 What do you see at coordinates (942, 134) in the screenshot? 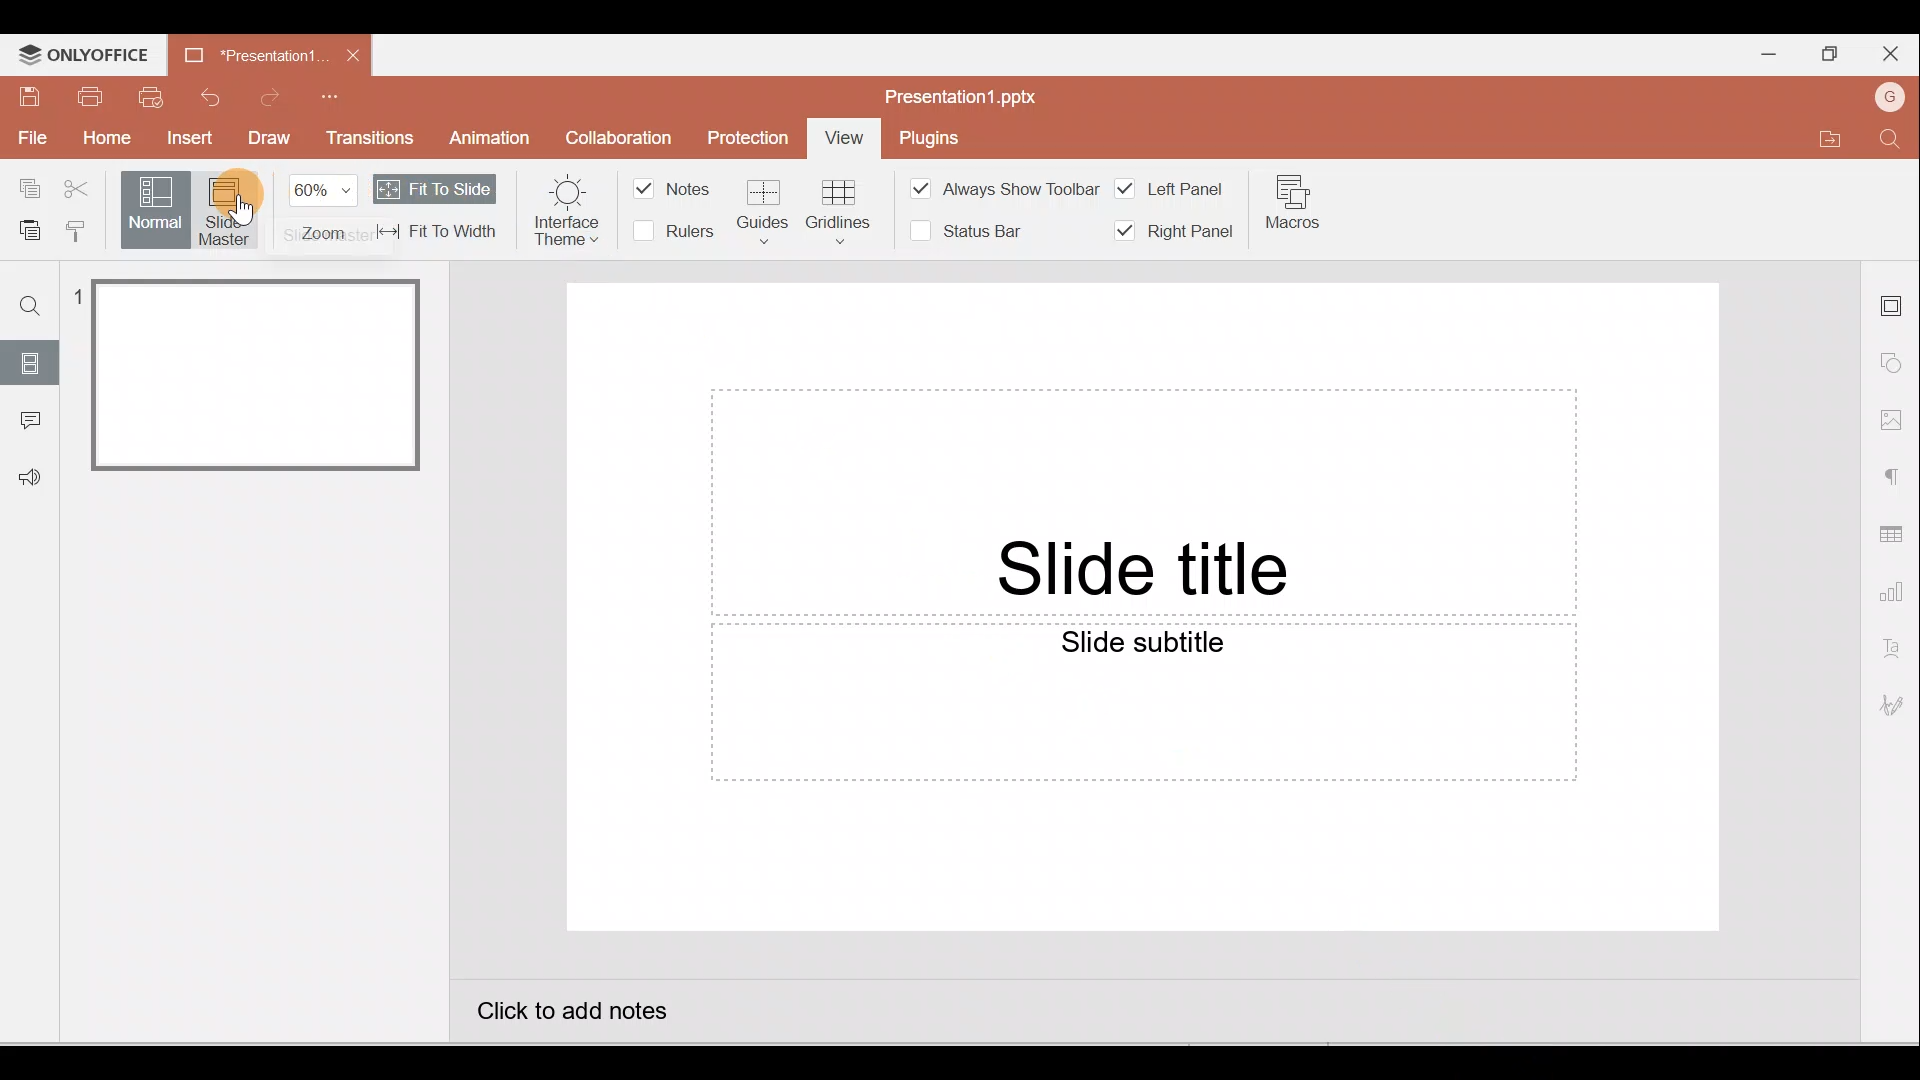
I see `Plugins` at bounding box center [942, 134].